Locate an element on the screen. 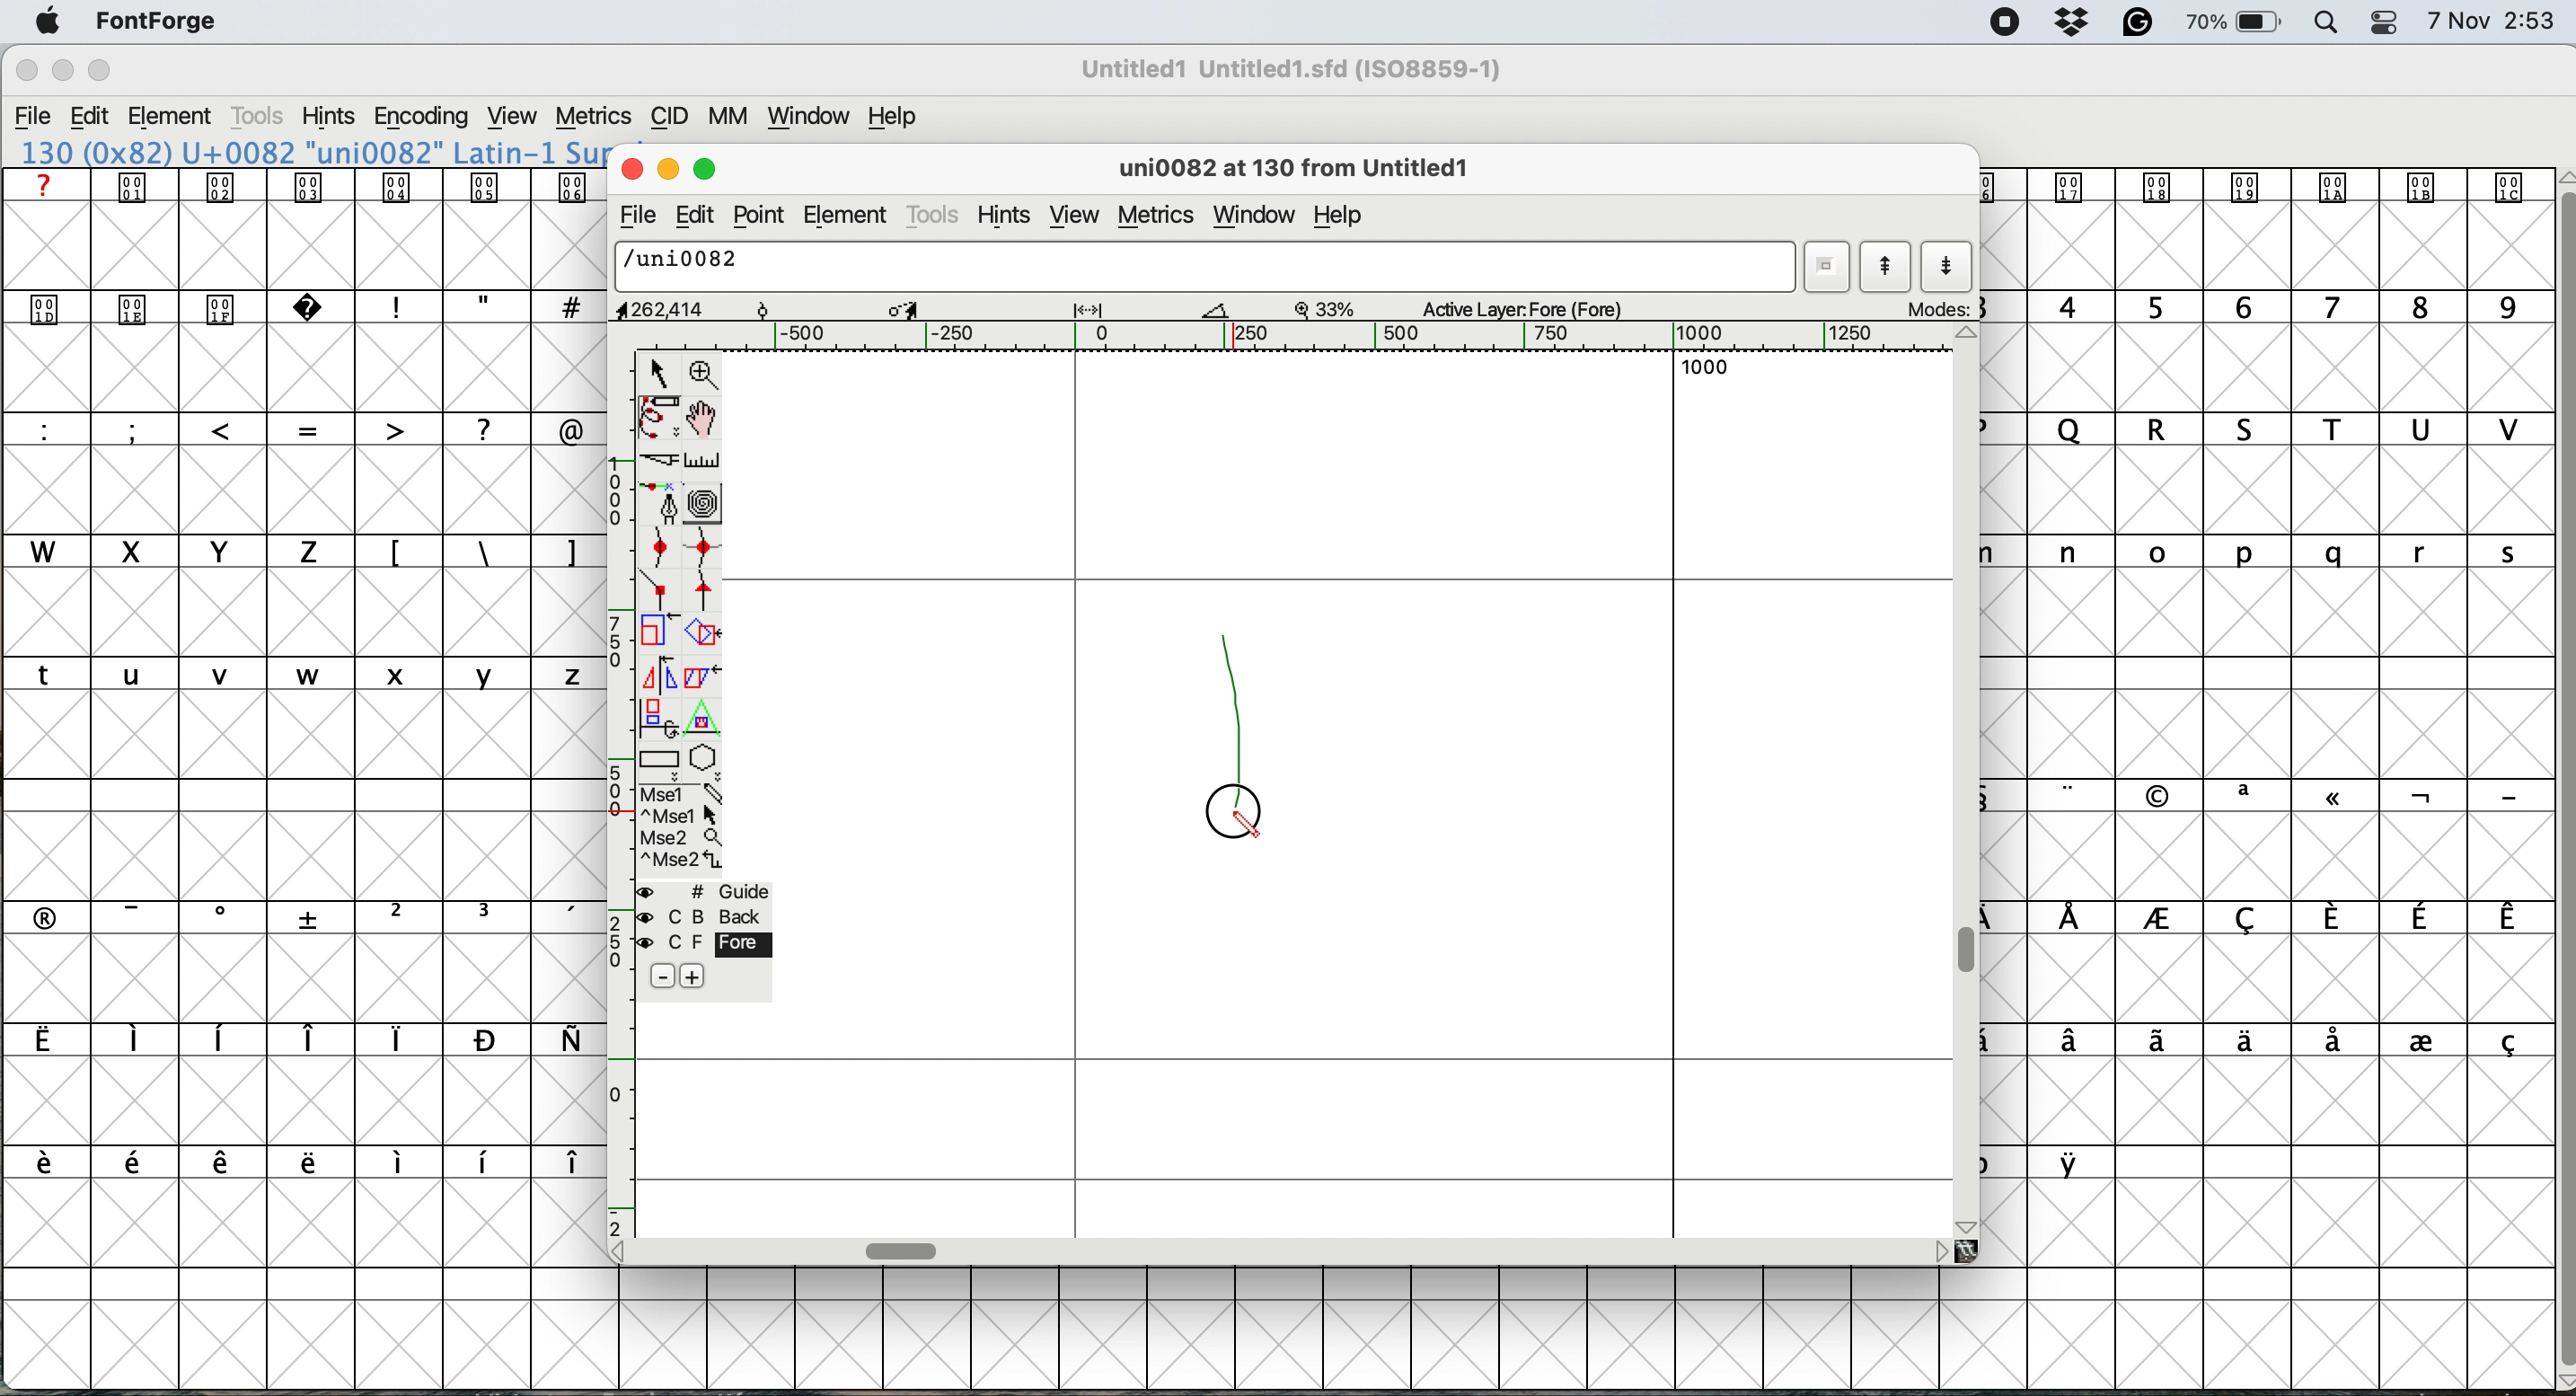 The width and height of the screenshot is (2576, 1396). special characters is located at coordinates (2047, 1162).